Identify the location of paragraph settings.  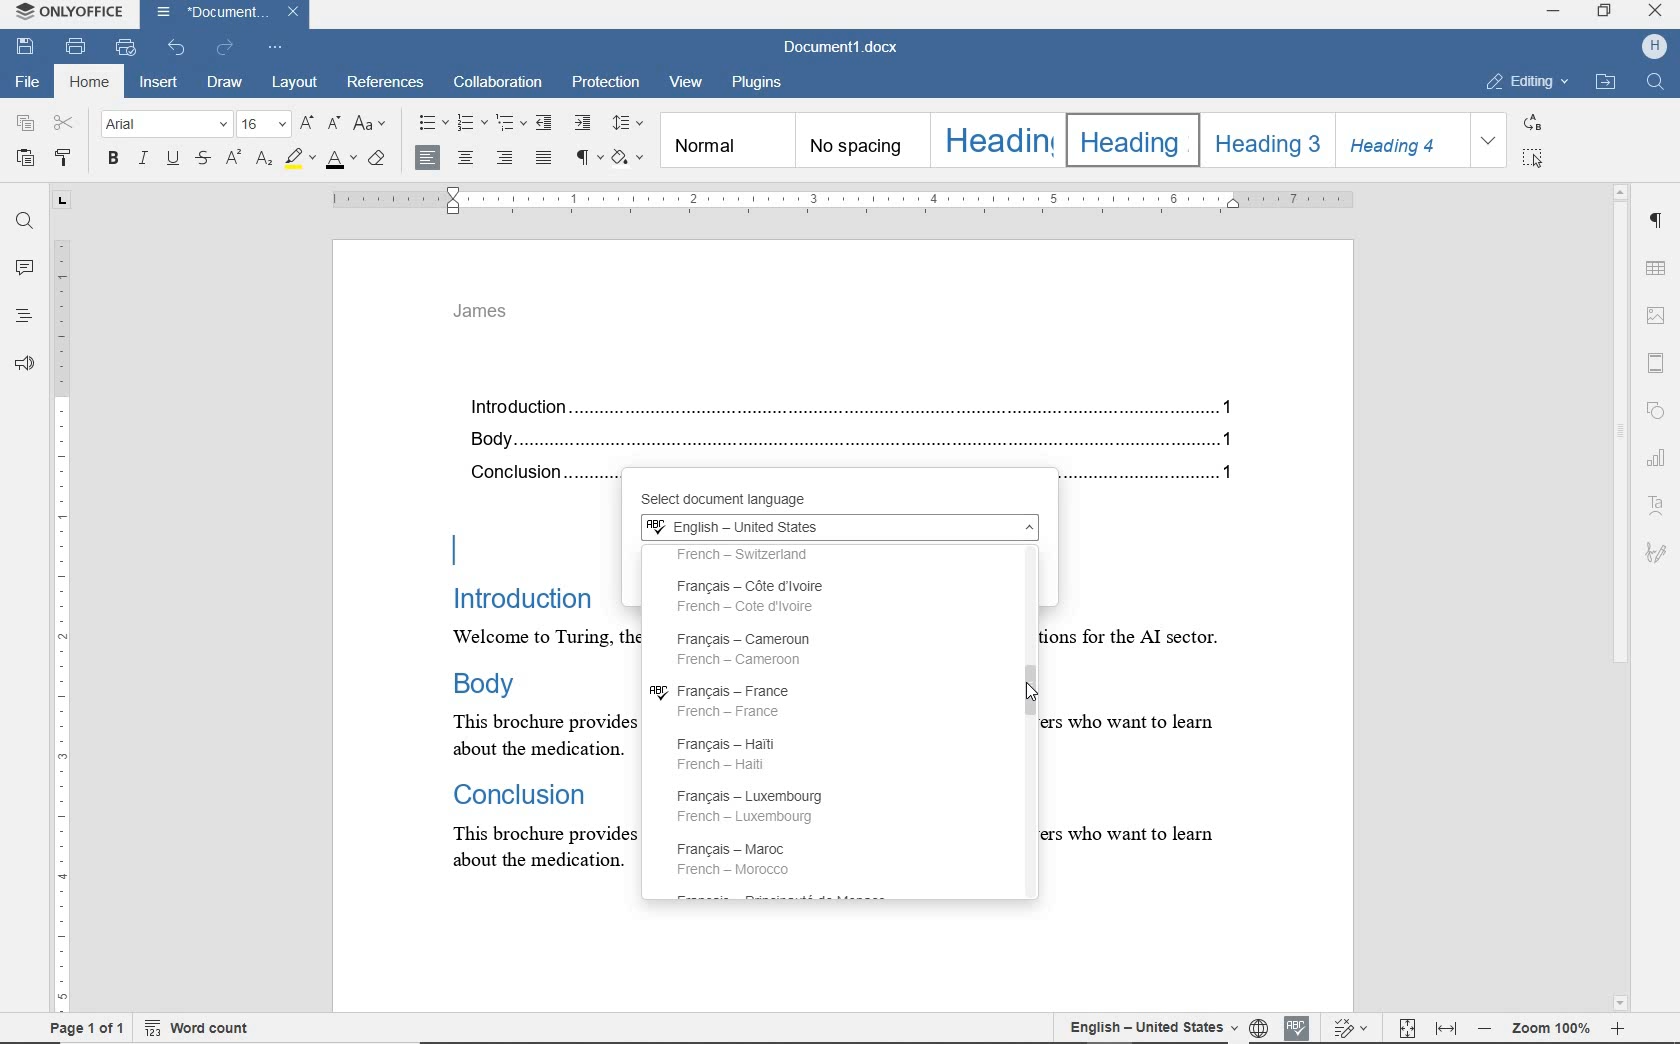
(1658, 224).